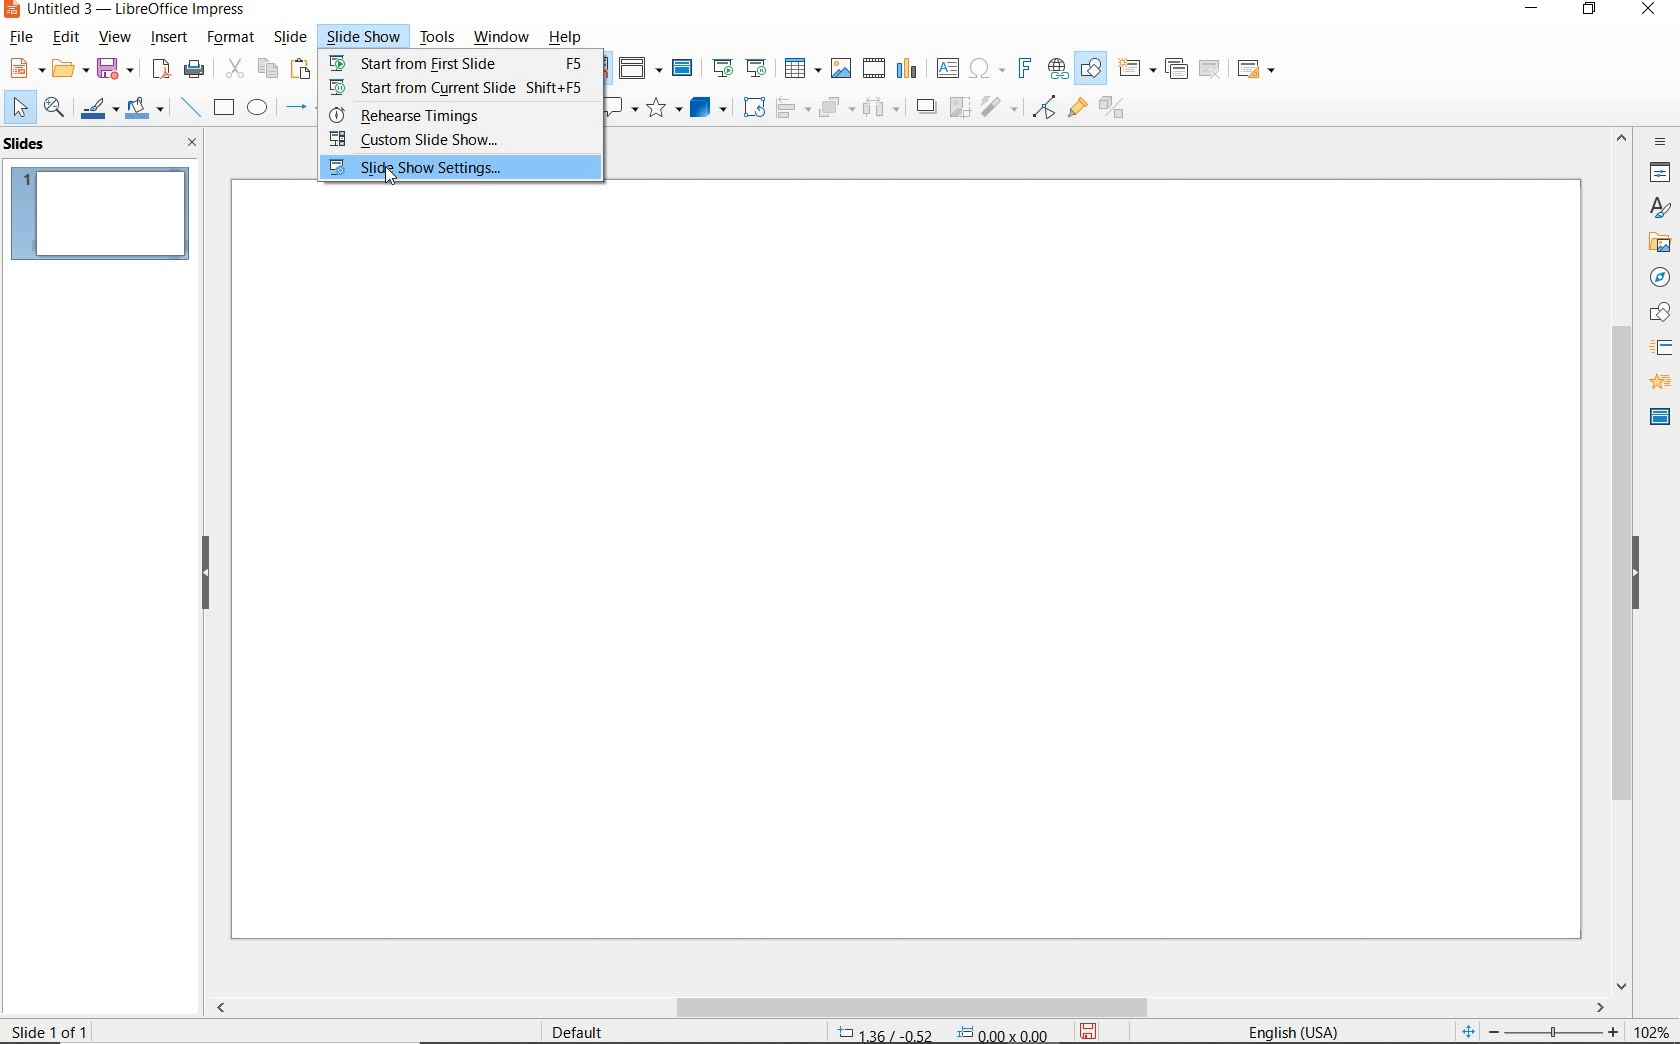 The height and width of the screenshot is (1044, 1680). Describe the element at coordinates (16, 106) in the screenshot. I see `SELECT` at that location.